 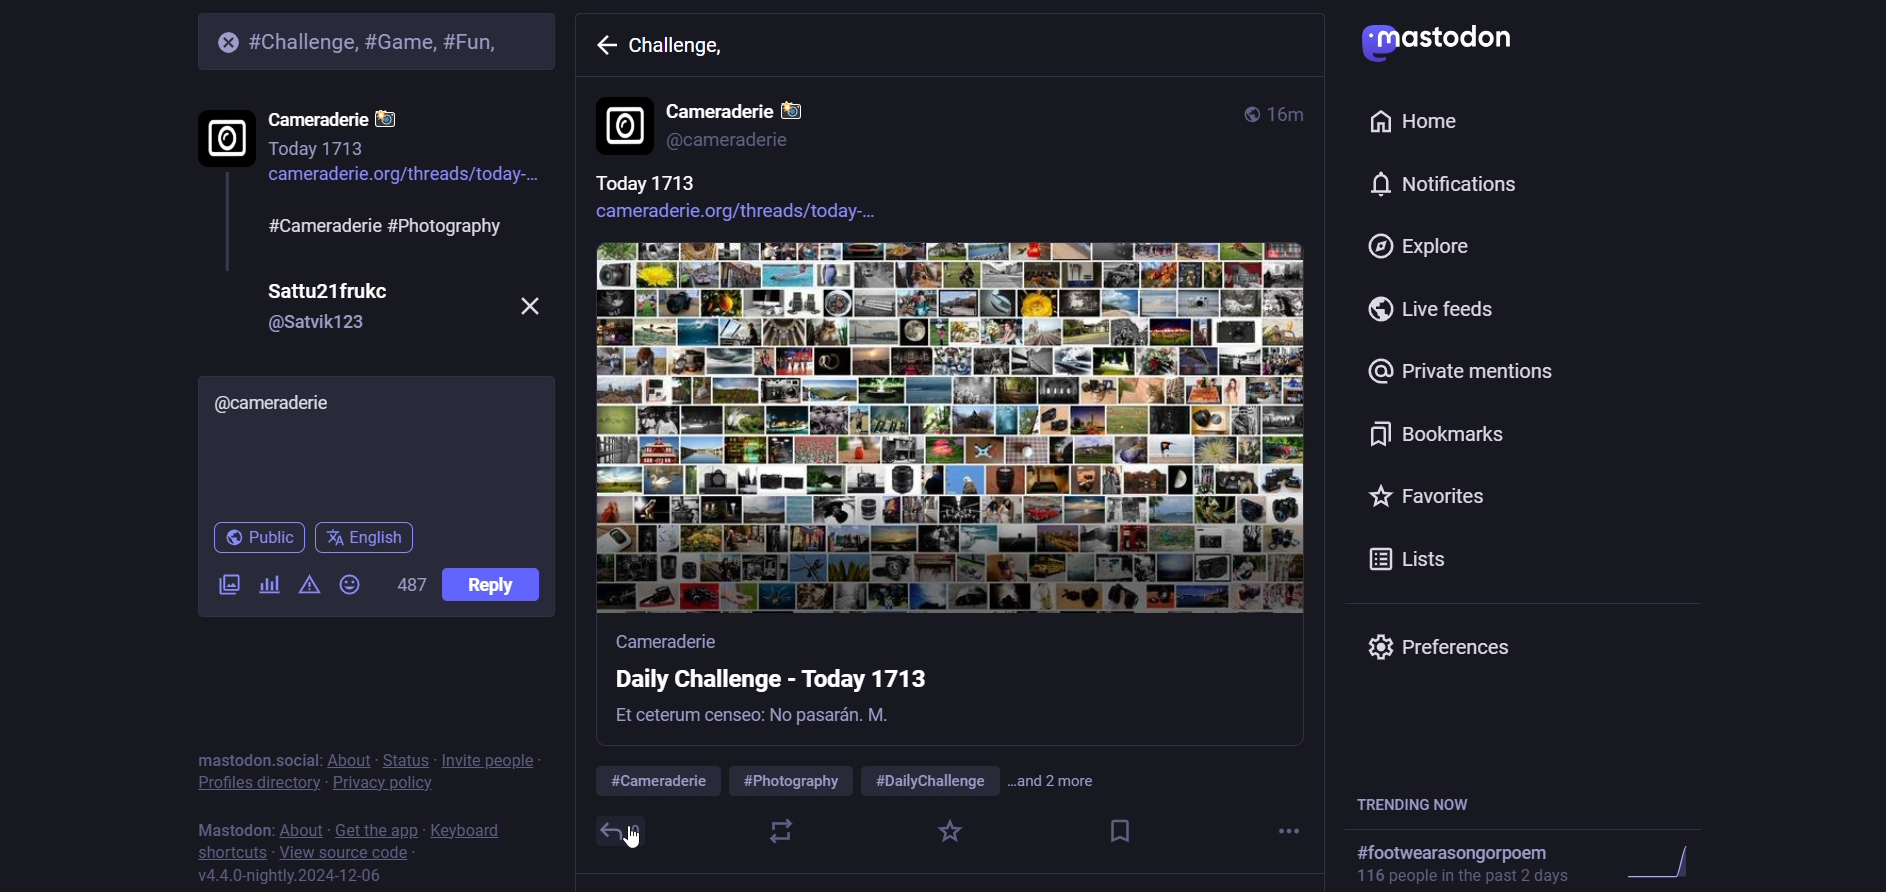 What do you see at coordinates (232, 851) in the screenshot?
I see `shortcut` at bounding box center [232, 851].